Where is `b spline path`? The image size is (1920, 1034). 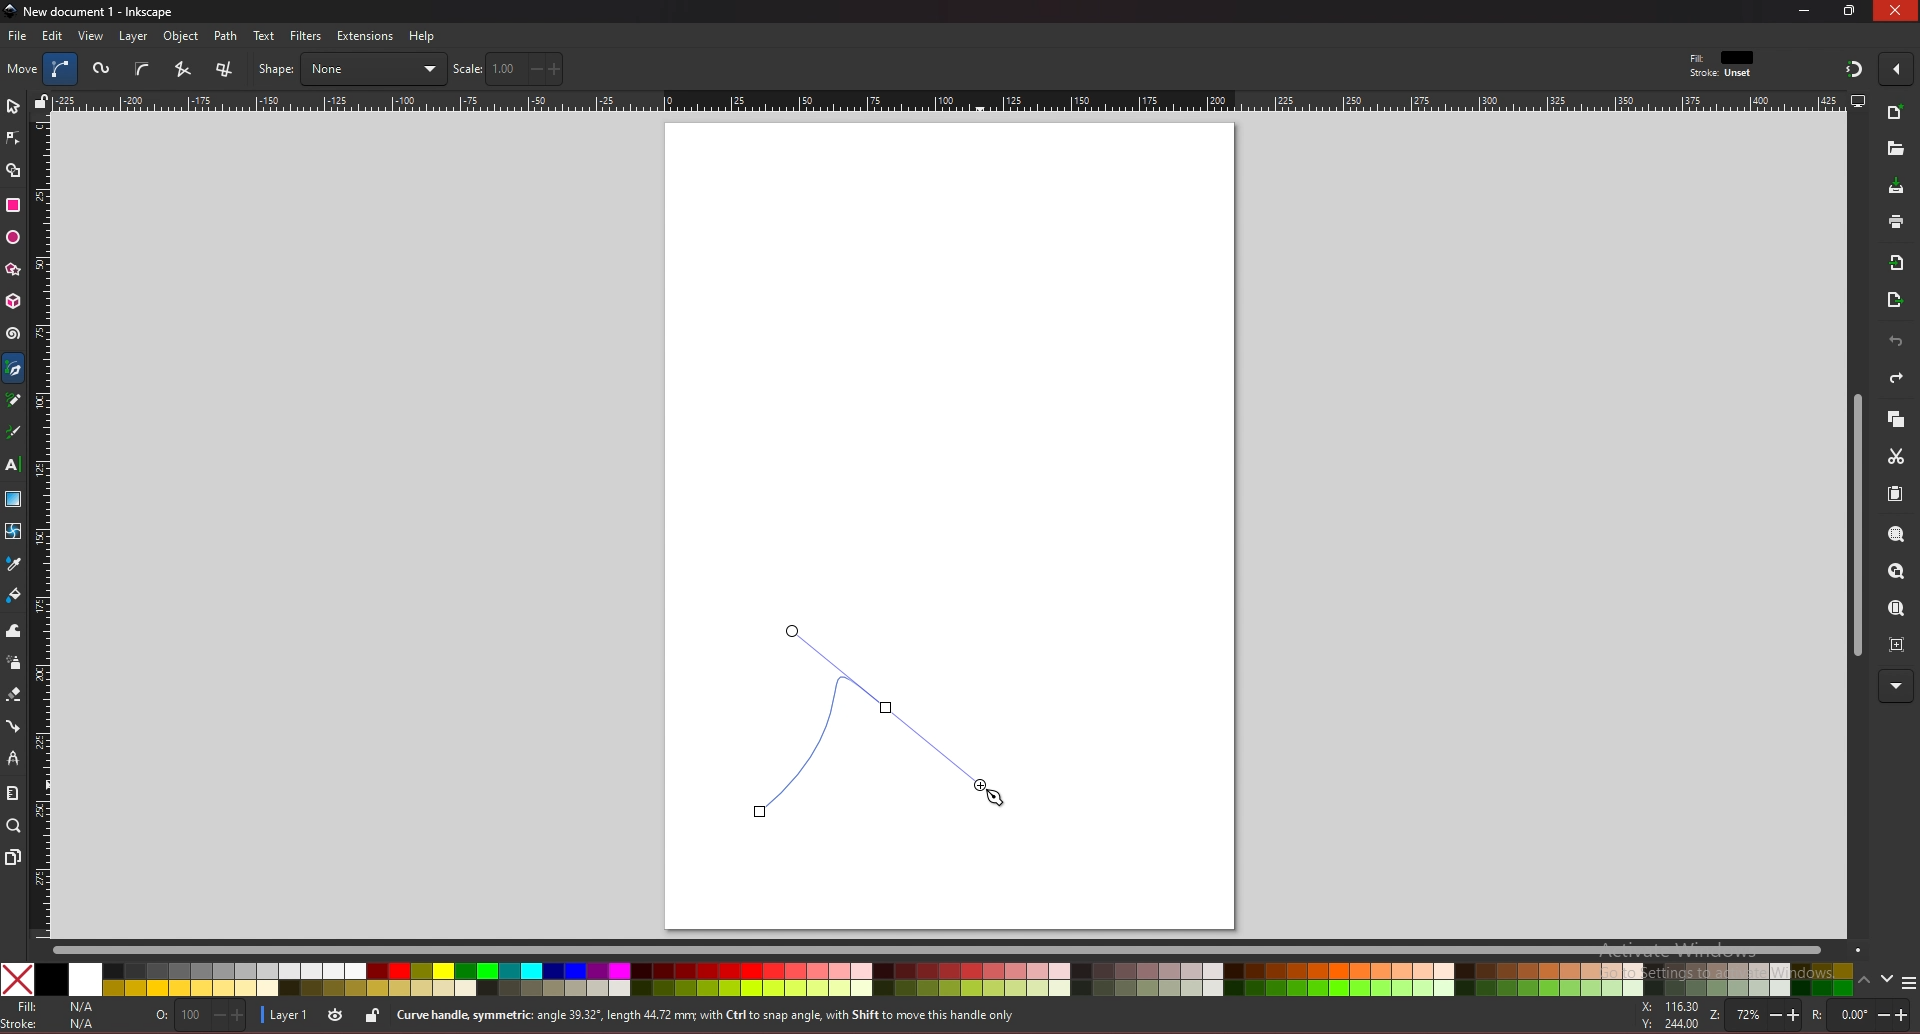
b spline path is located at coordinates (142, 68).